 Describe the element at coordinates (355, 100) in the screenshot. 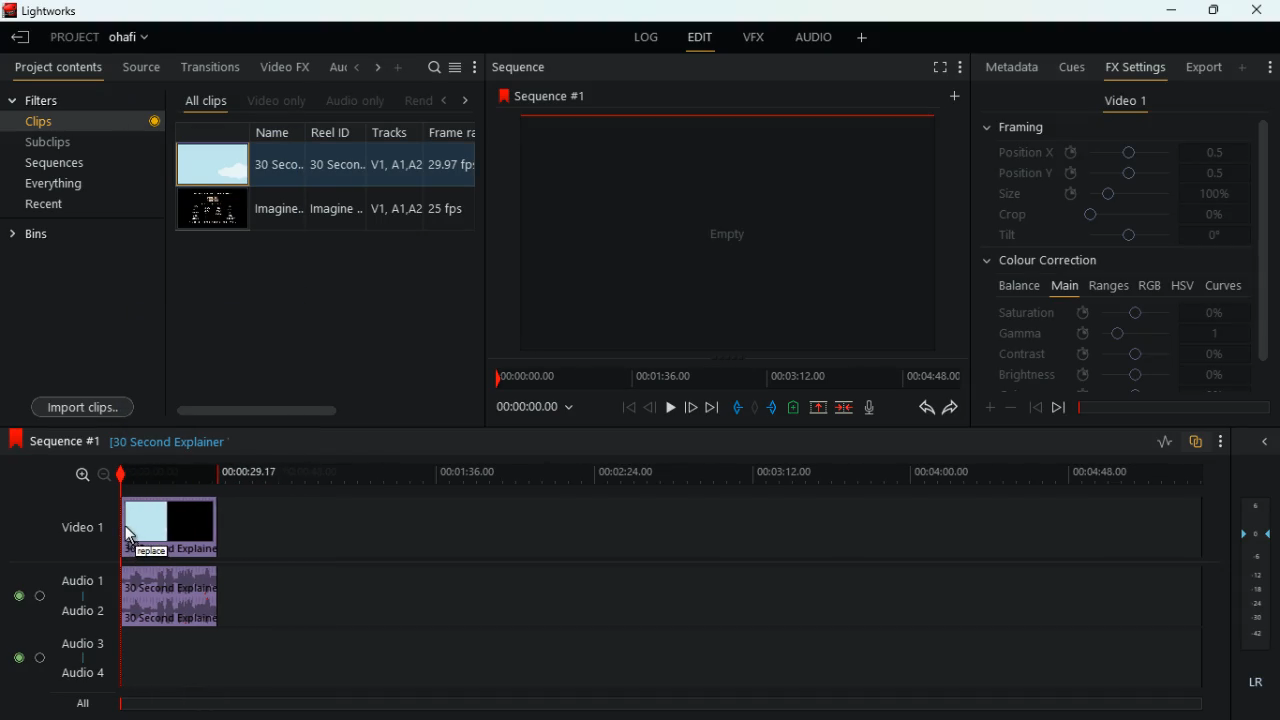

I see `audio only` at that location.